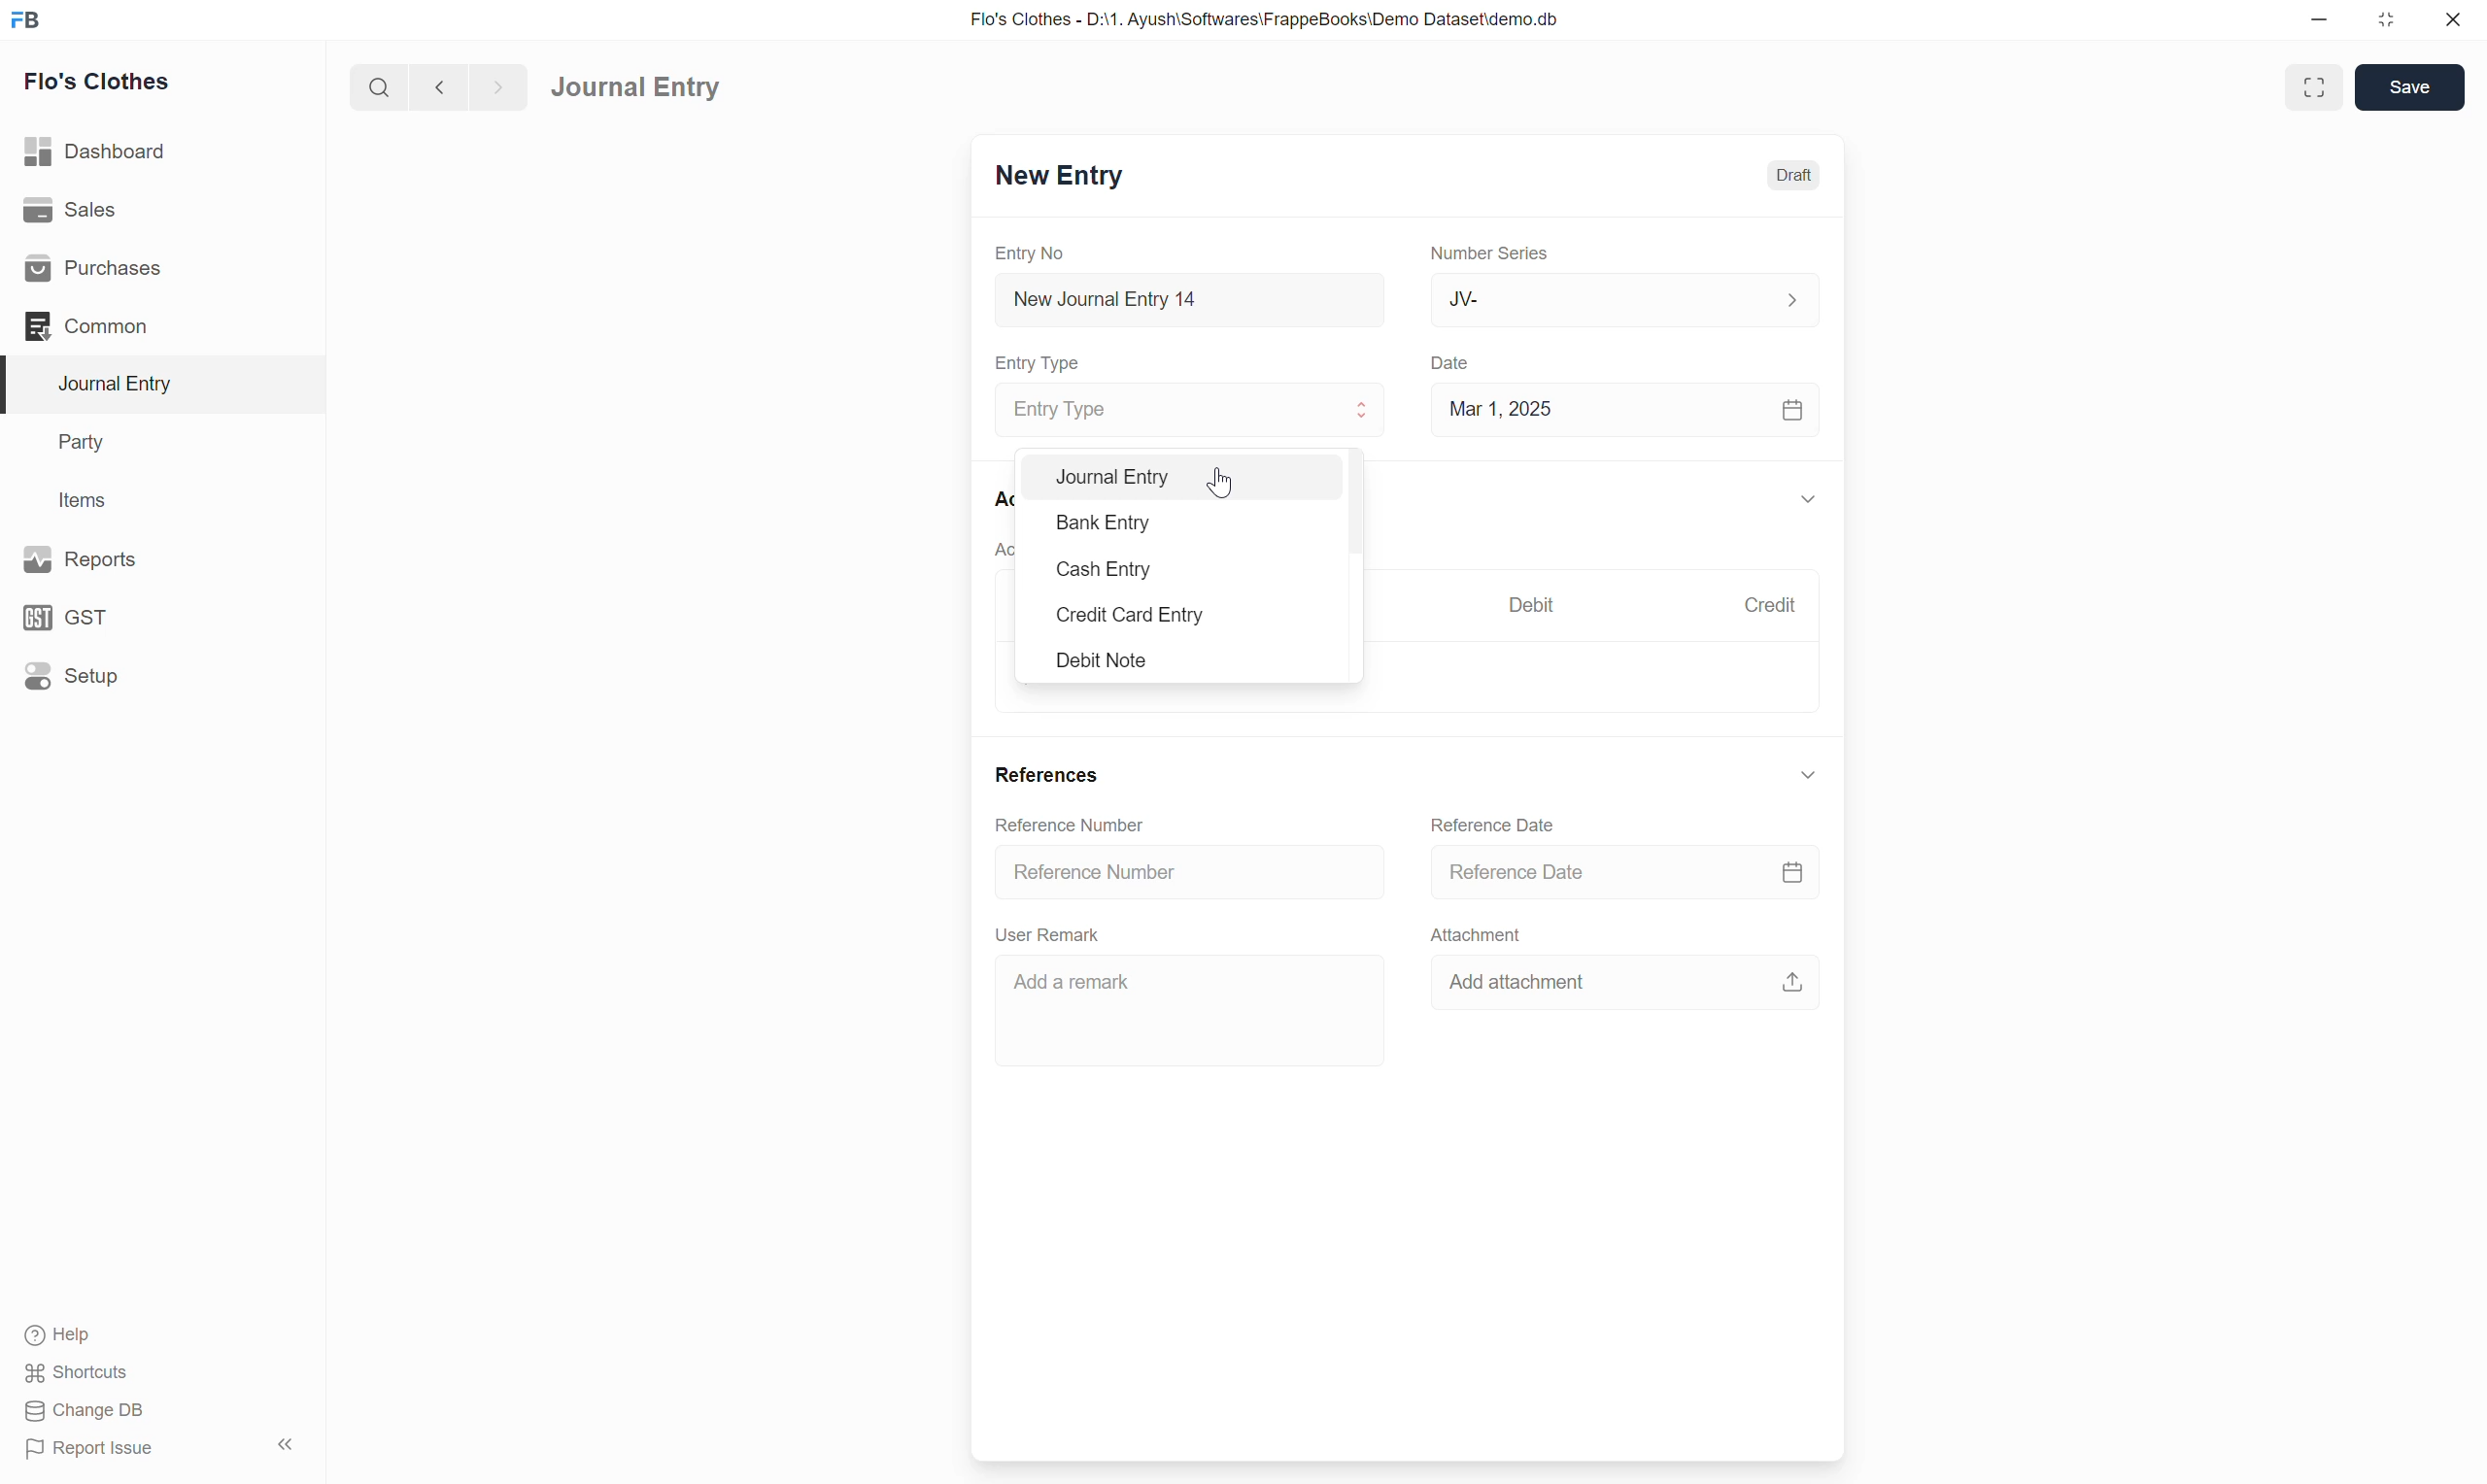 This screenshot has width=2487, height=1484. I want to click on FB, so click(26, 20).